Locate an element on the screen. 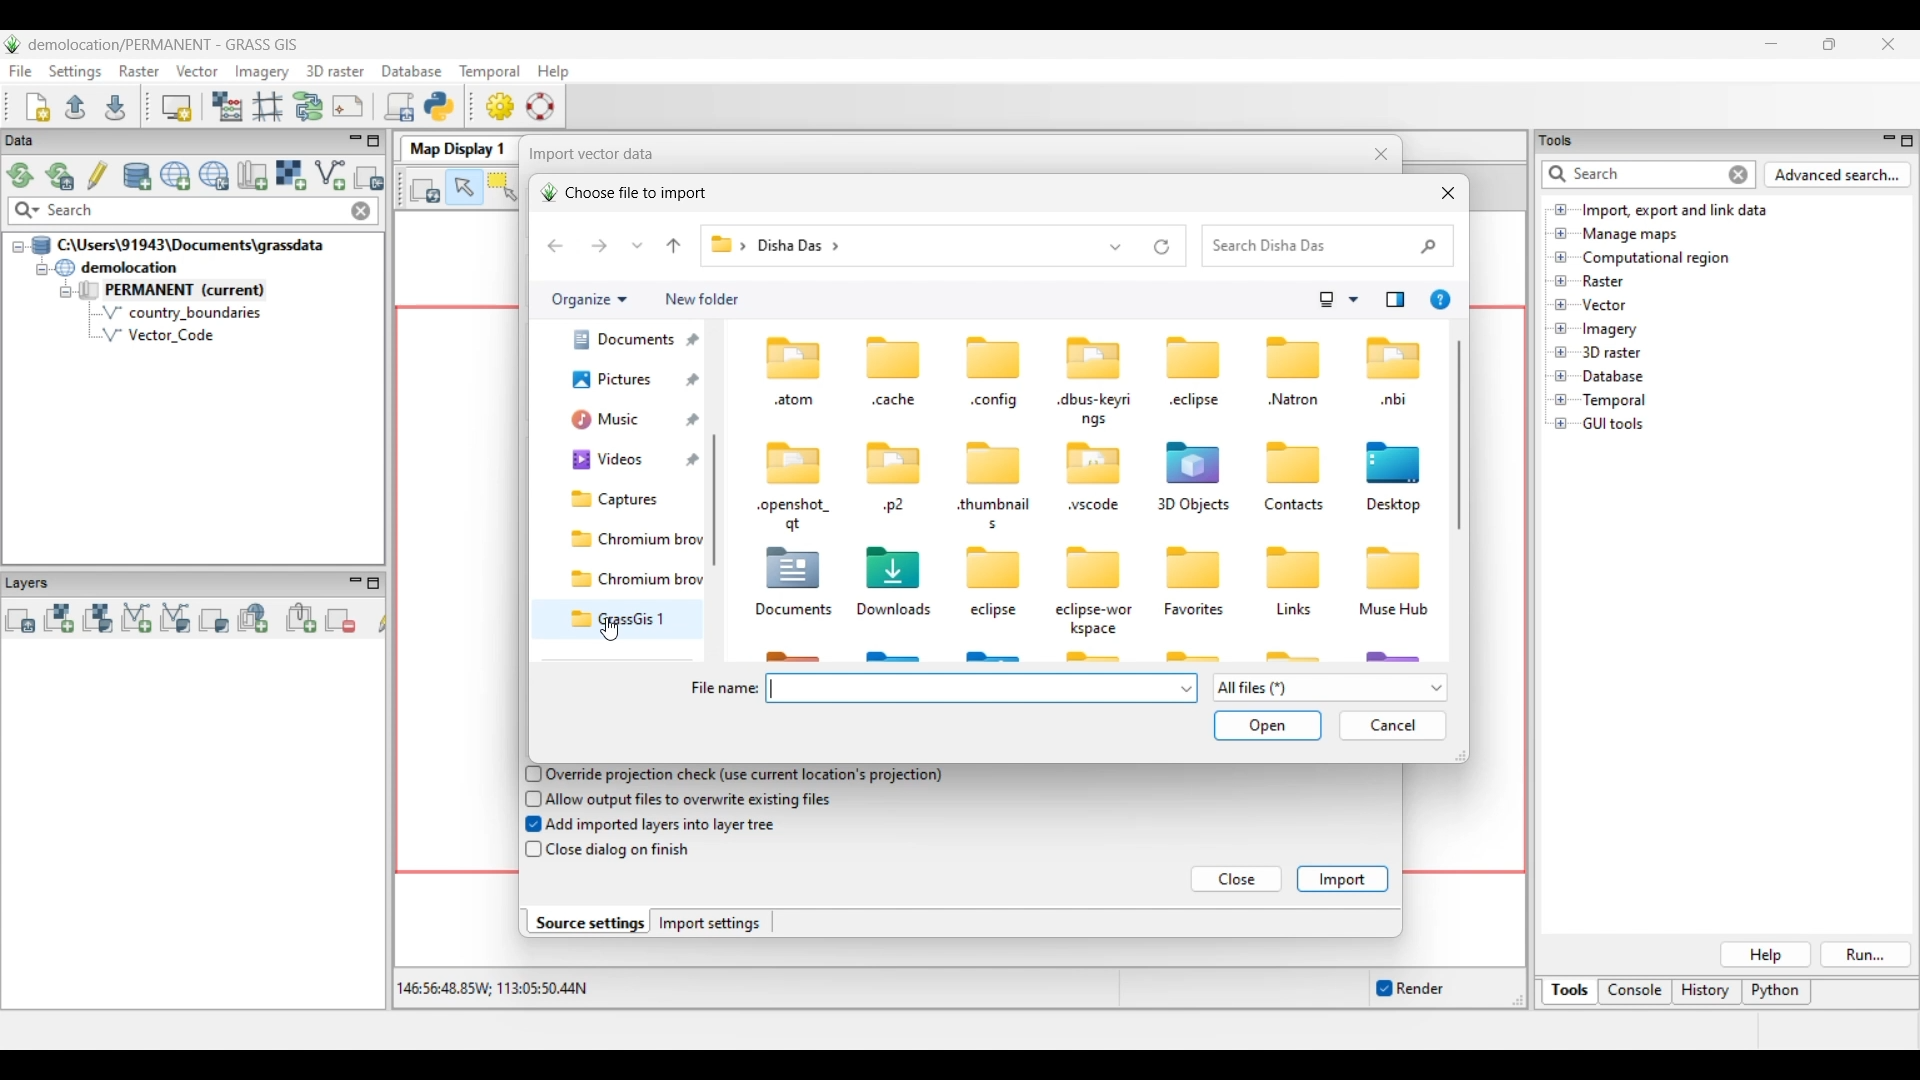 This screenshot has height=1080, width=1920. icon is located at coordinates (1193, 357).